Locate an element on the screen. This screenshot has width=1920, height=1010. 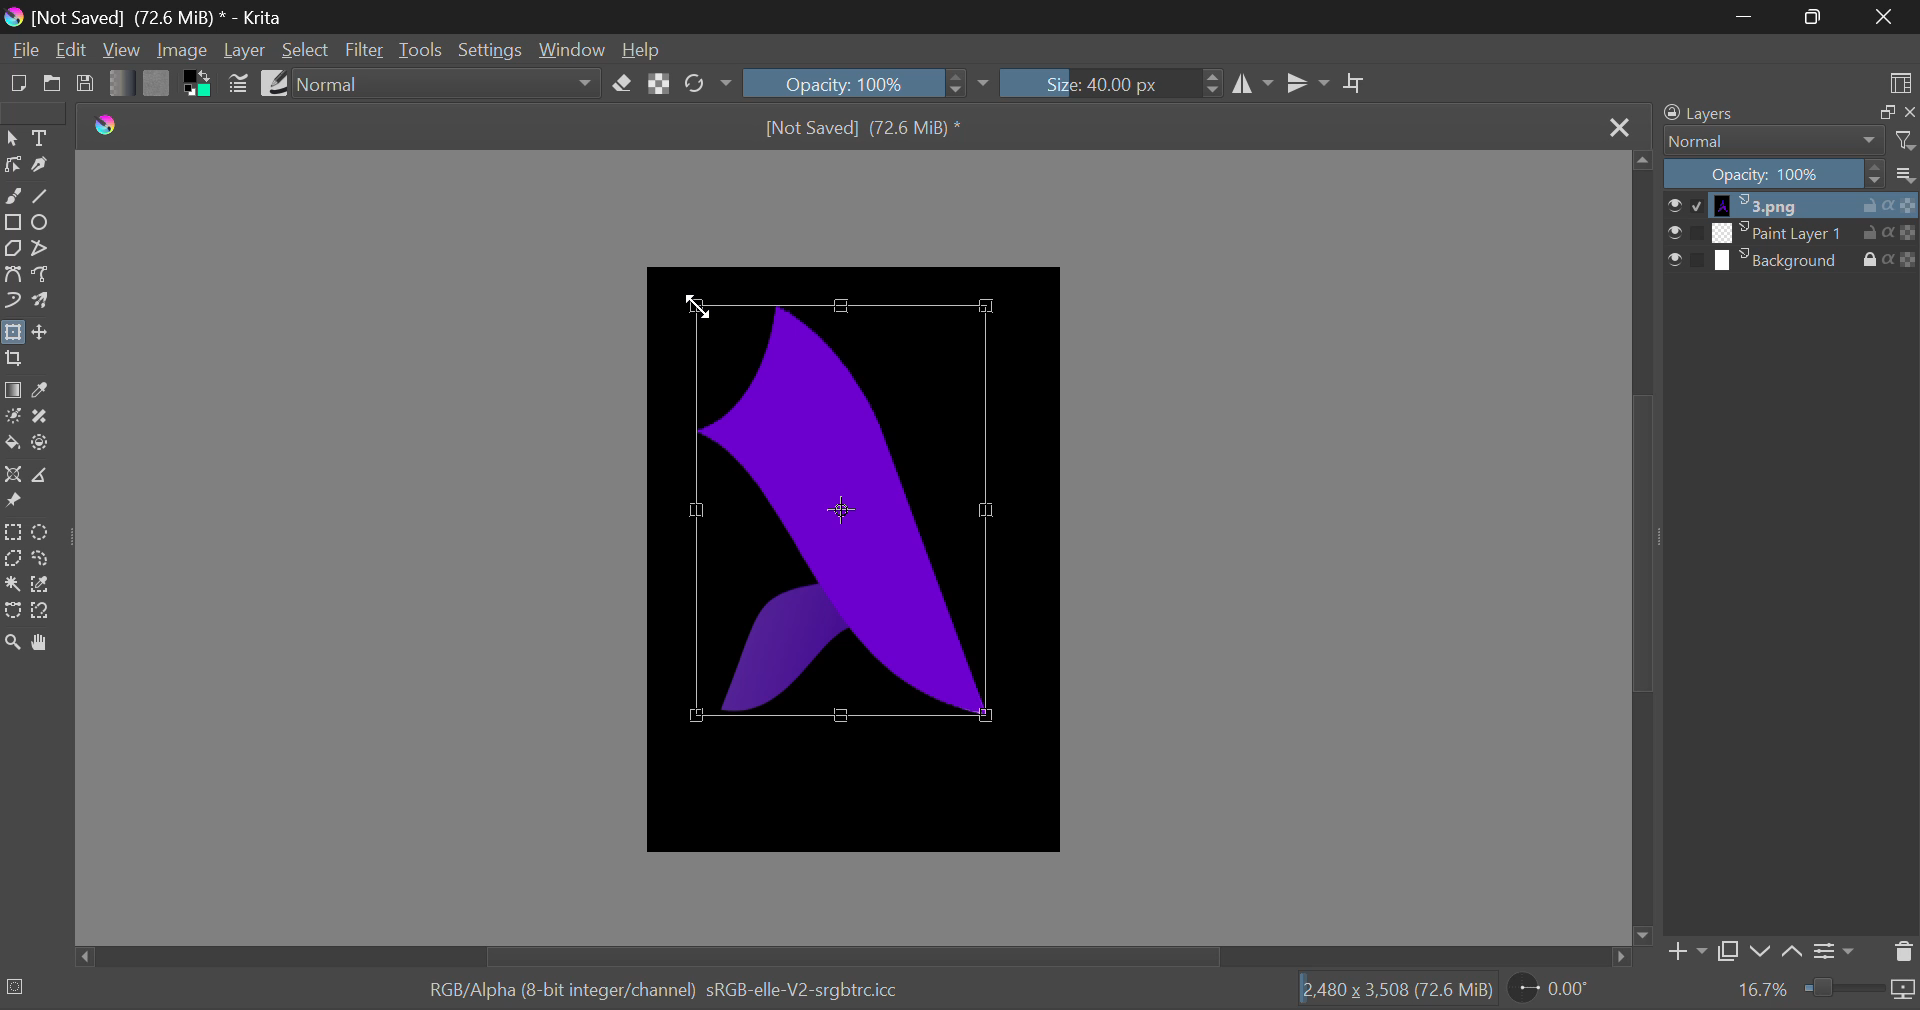
Layer is located at coordinates (245, 50).